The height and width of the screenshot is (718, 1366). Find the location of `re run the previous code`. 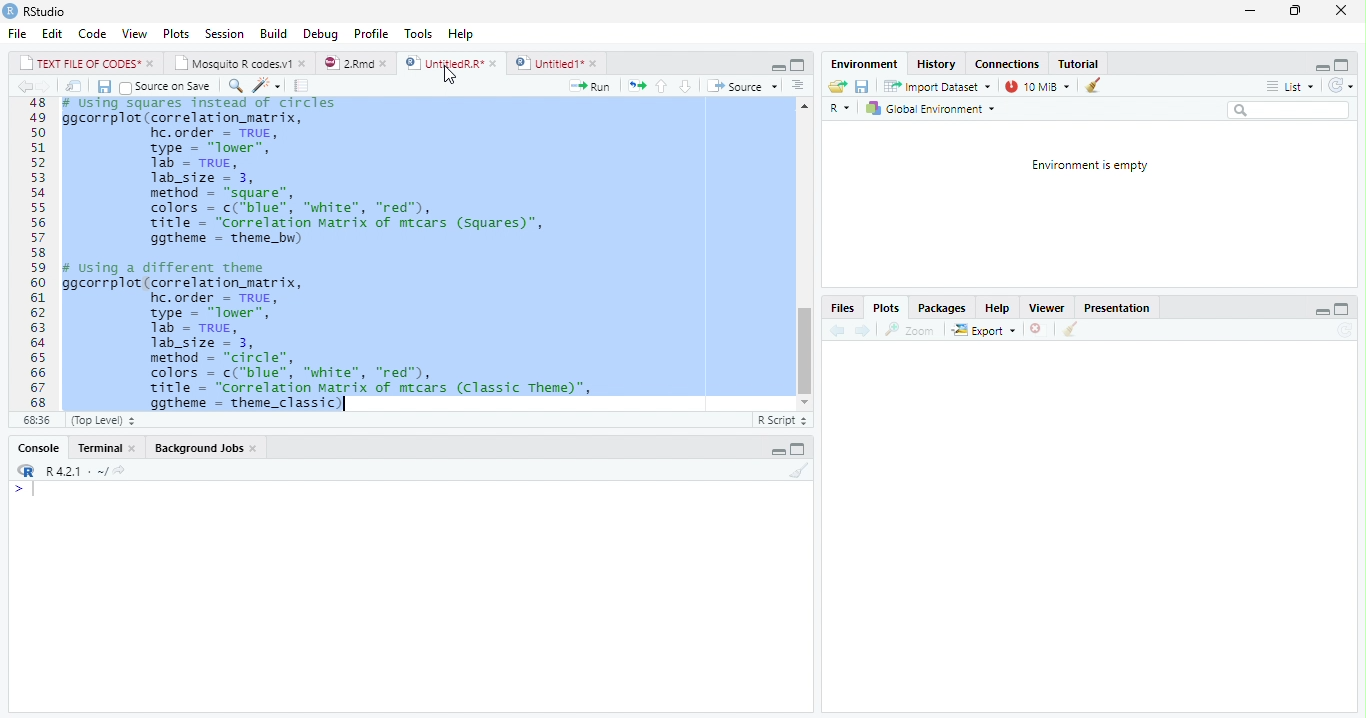

re run the previous code is located at coordinates (635, 84).